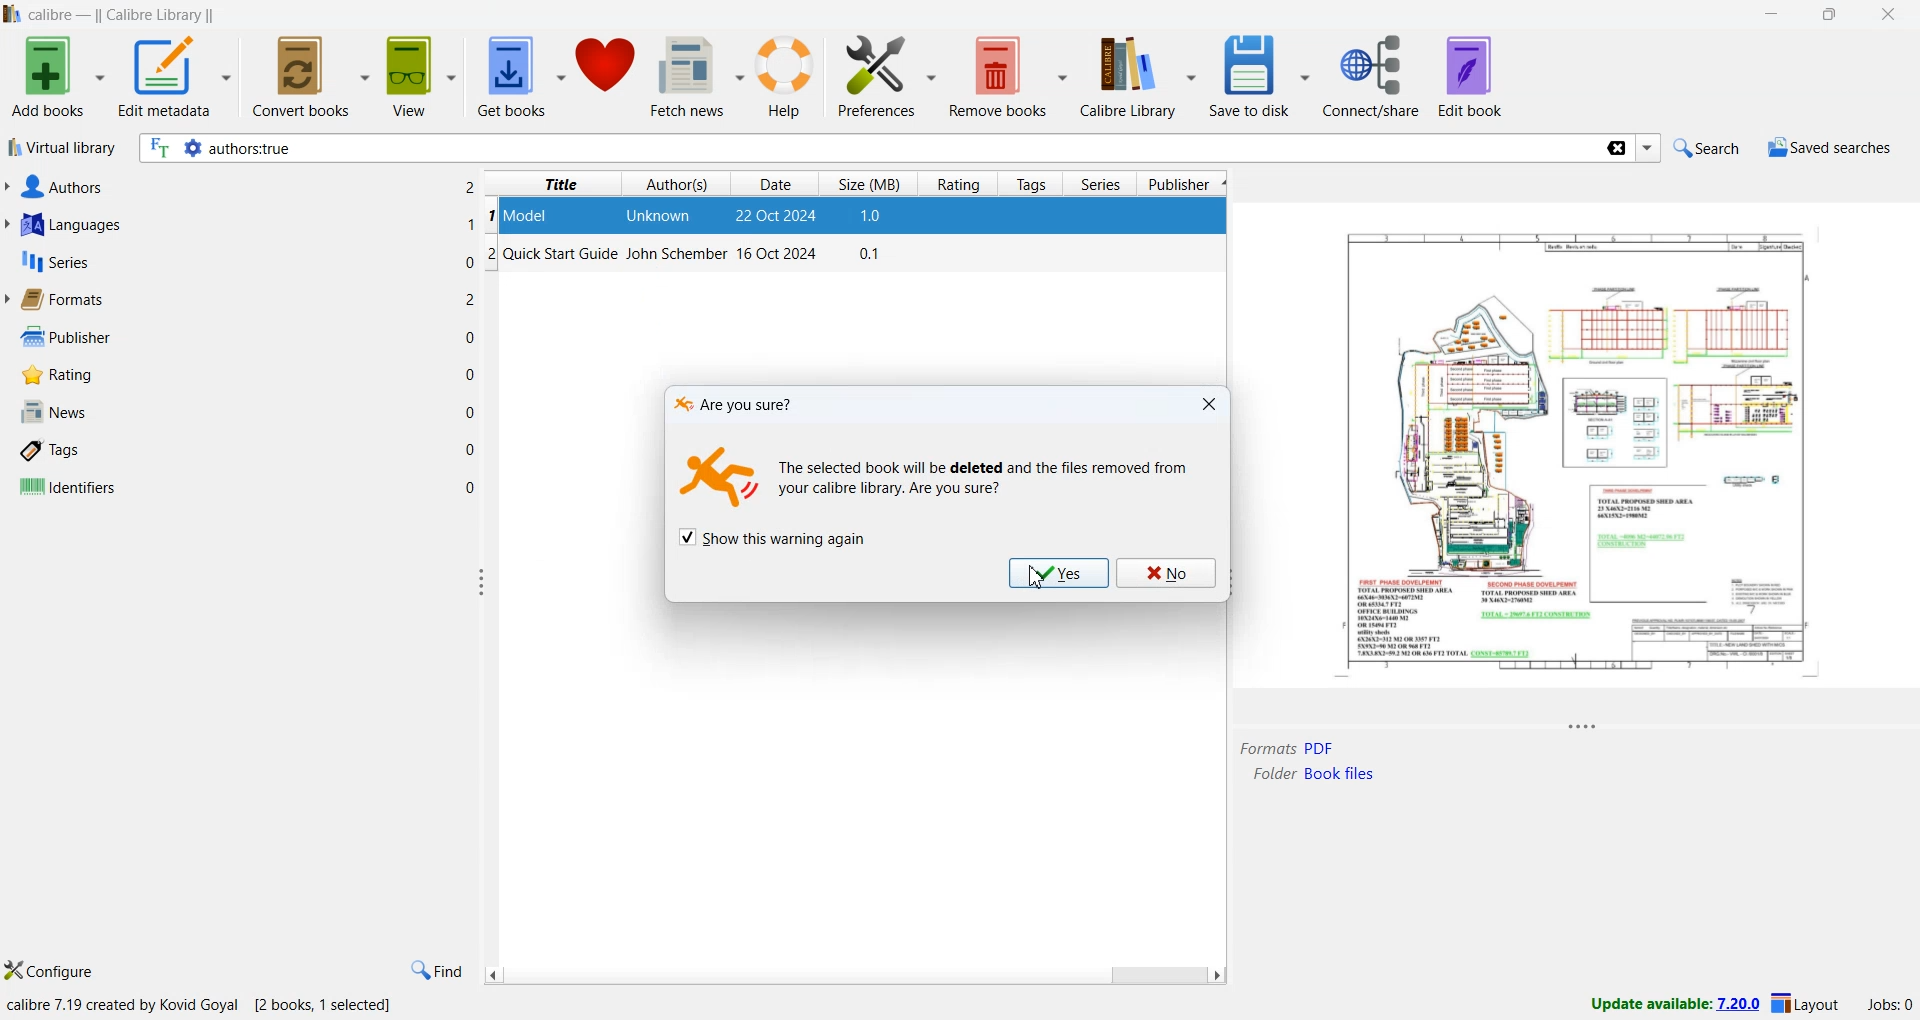 The width and height of the screenshot is (1920, 1020). What do you see at coordinates (59, 187) in the screenshot?
I see `authors` at bounding box center [59, 187].